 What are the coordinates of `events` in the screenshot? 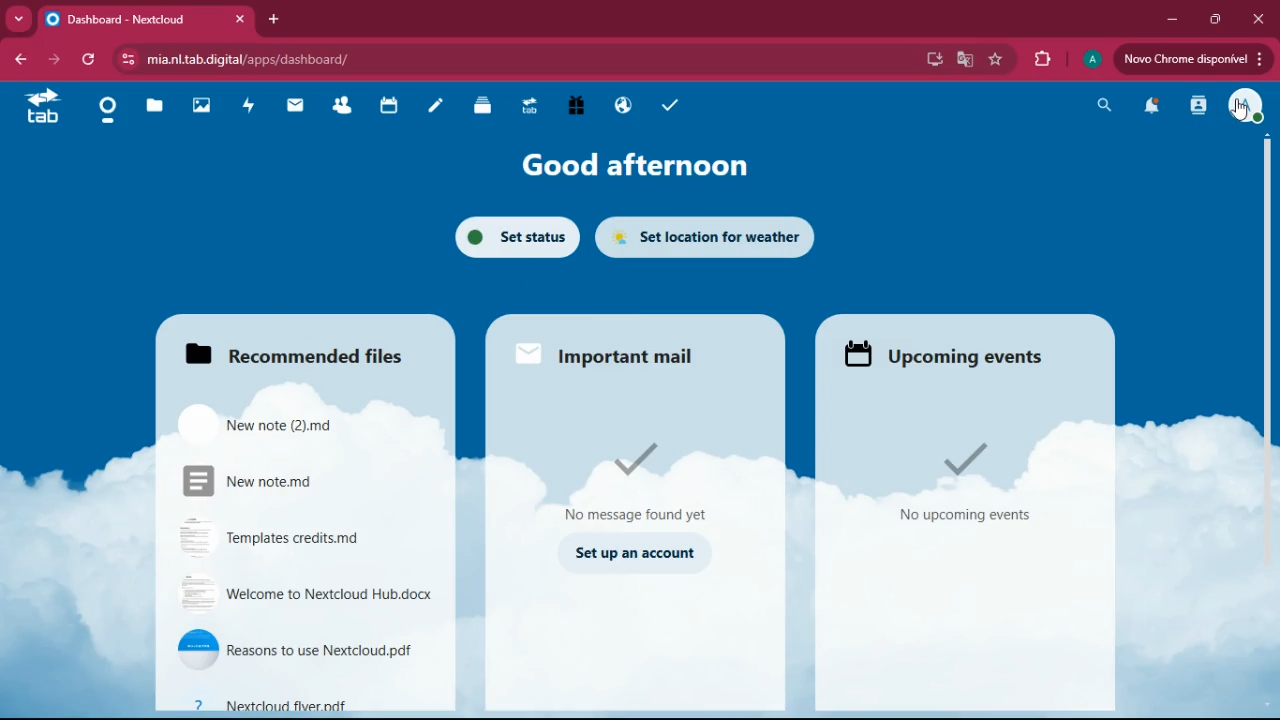 It's located at (969, 489).